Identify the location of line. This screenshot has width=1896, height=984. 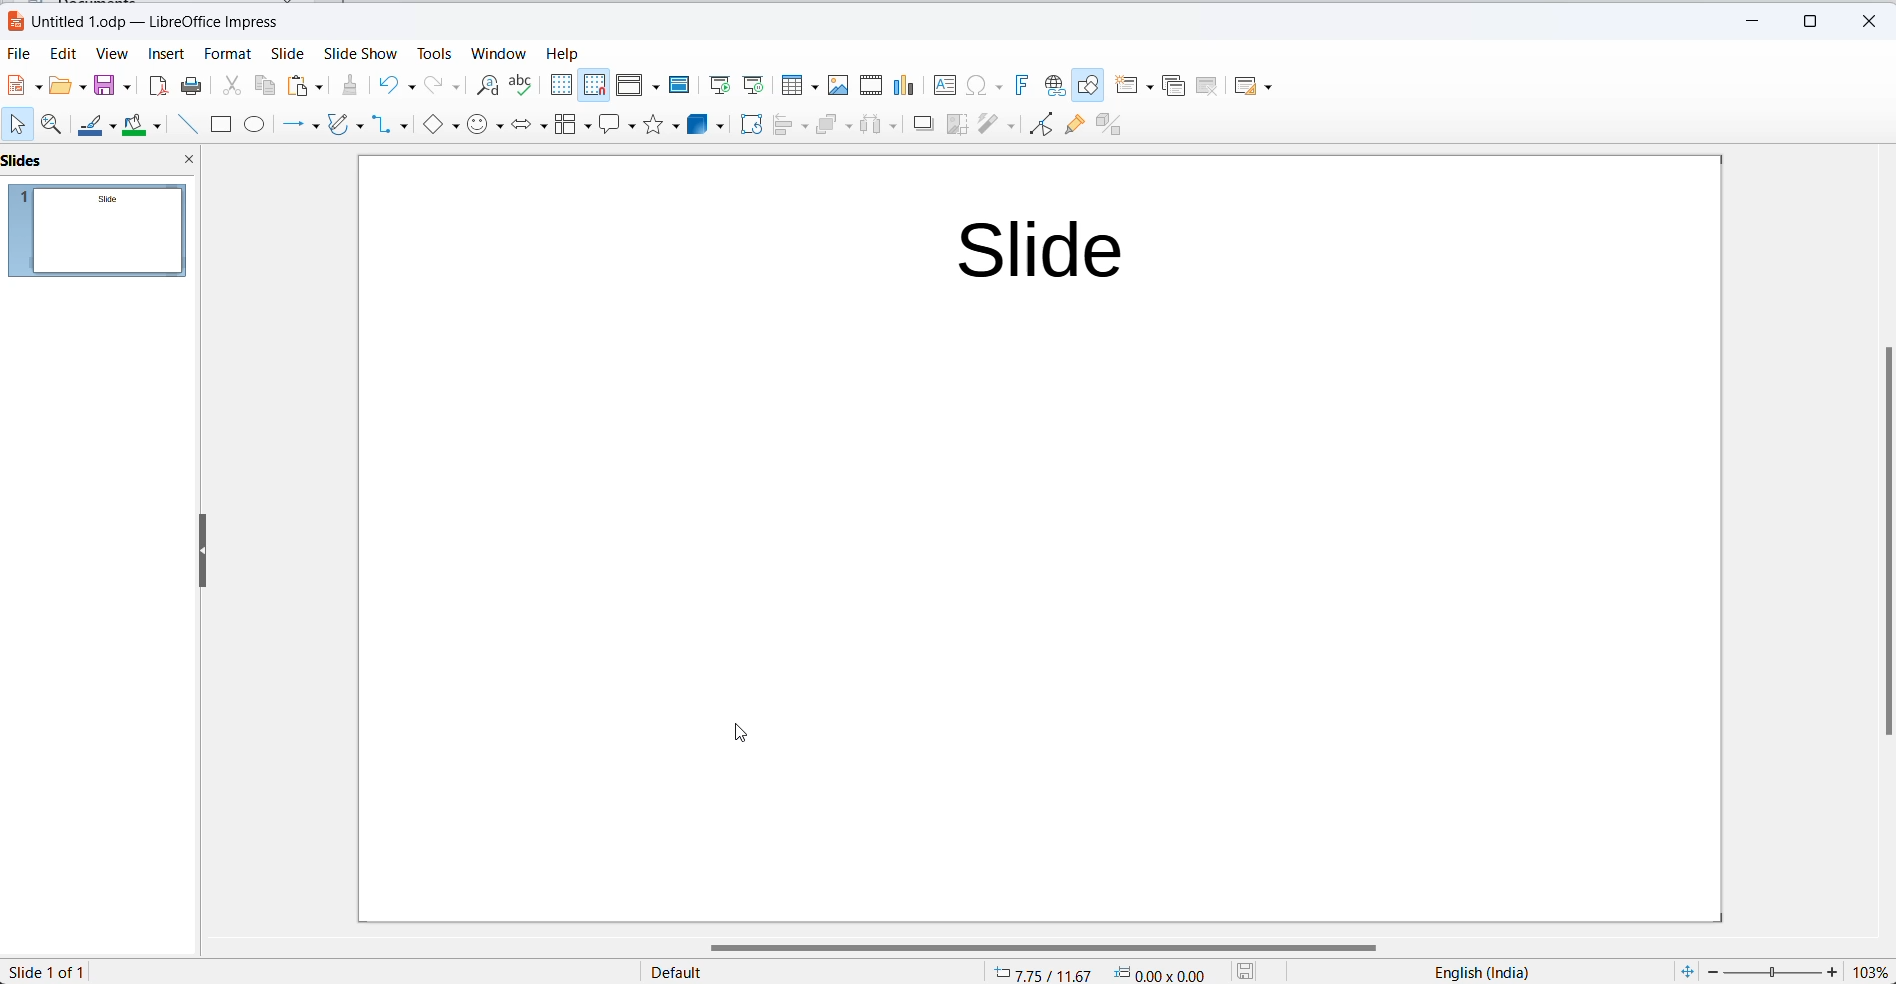
(188, 124).